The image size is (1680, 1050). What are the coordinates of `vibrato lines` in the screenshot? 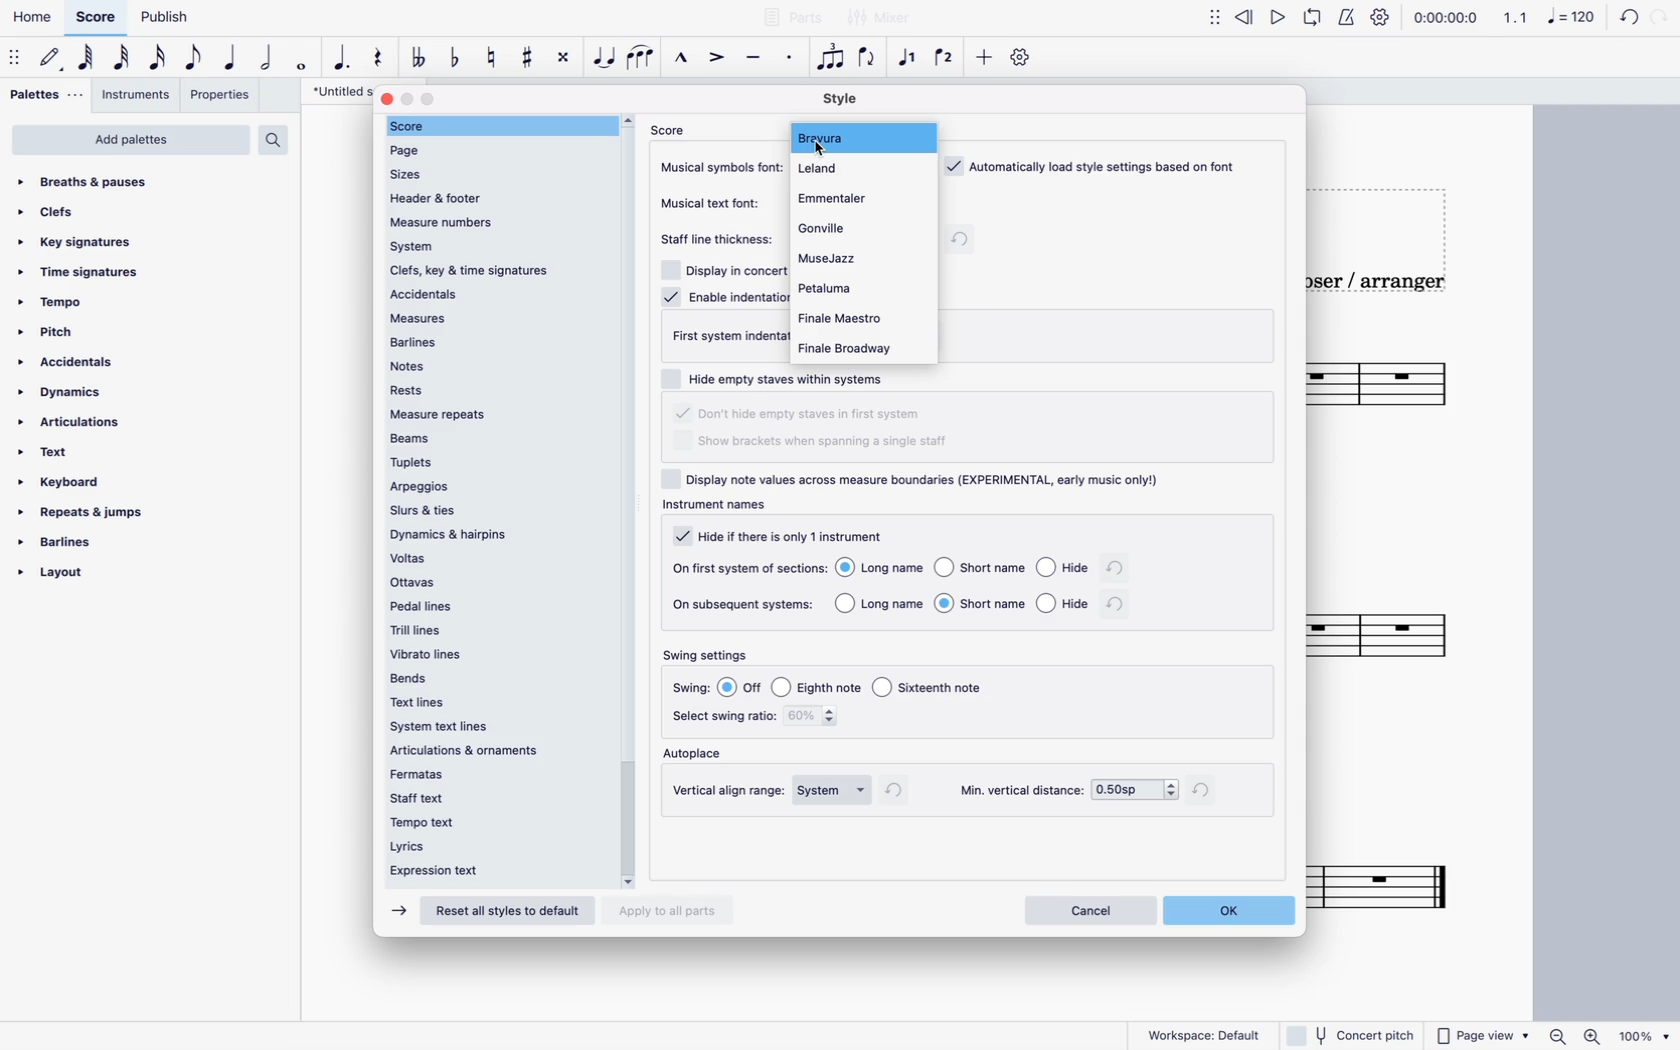 It's located at (498, 653).